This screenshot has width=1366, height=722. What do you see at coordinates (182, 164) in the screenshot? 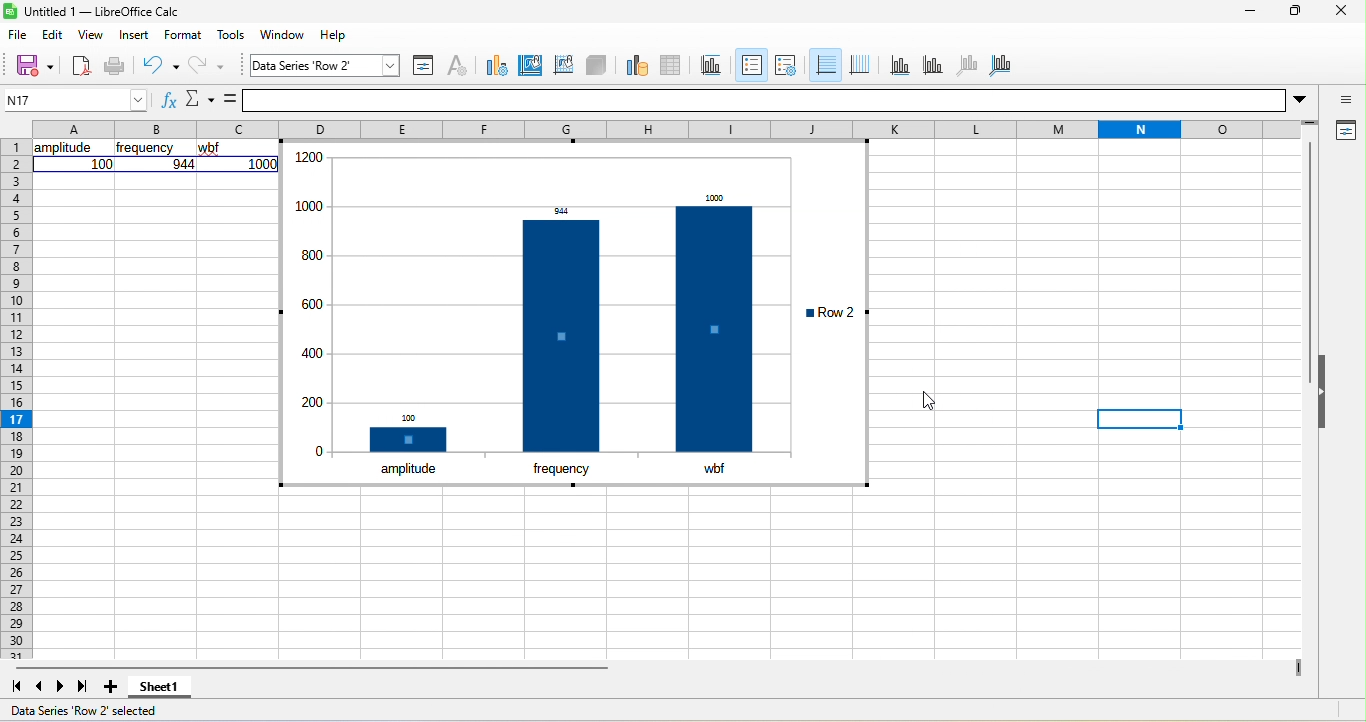
I see `944` at bounding box center [182, 164].